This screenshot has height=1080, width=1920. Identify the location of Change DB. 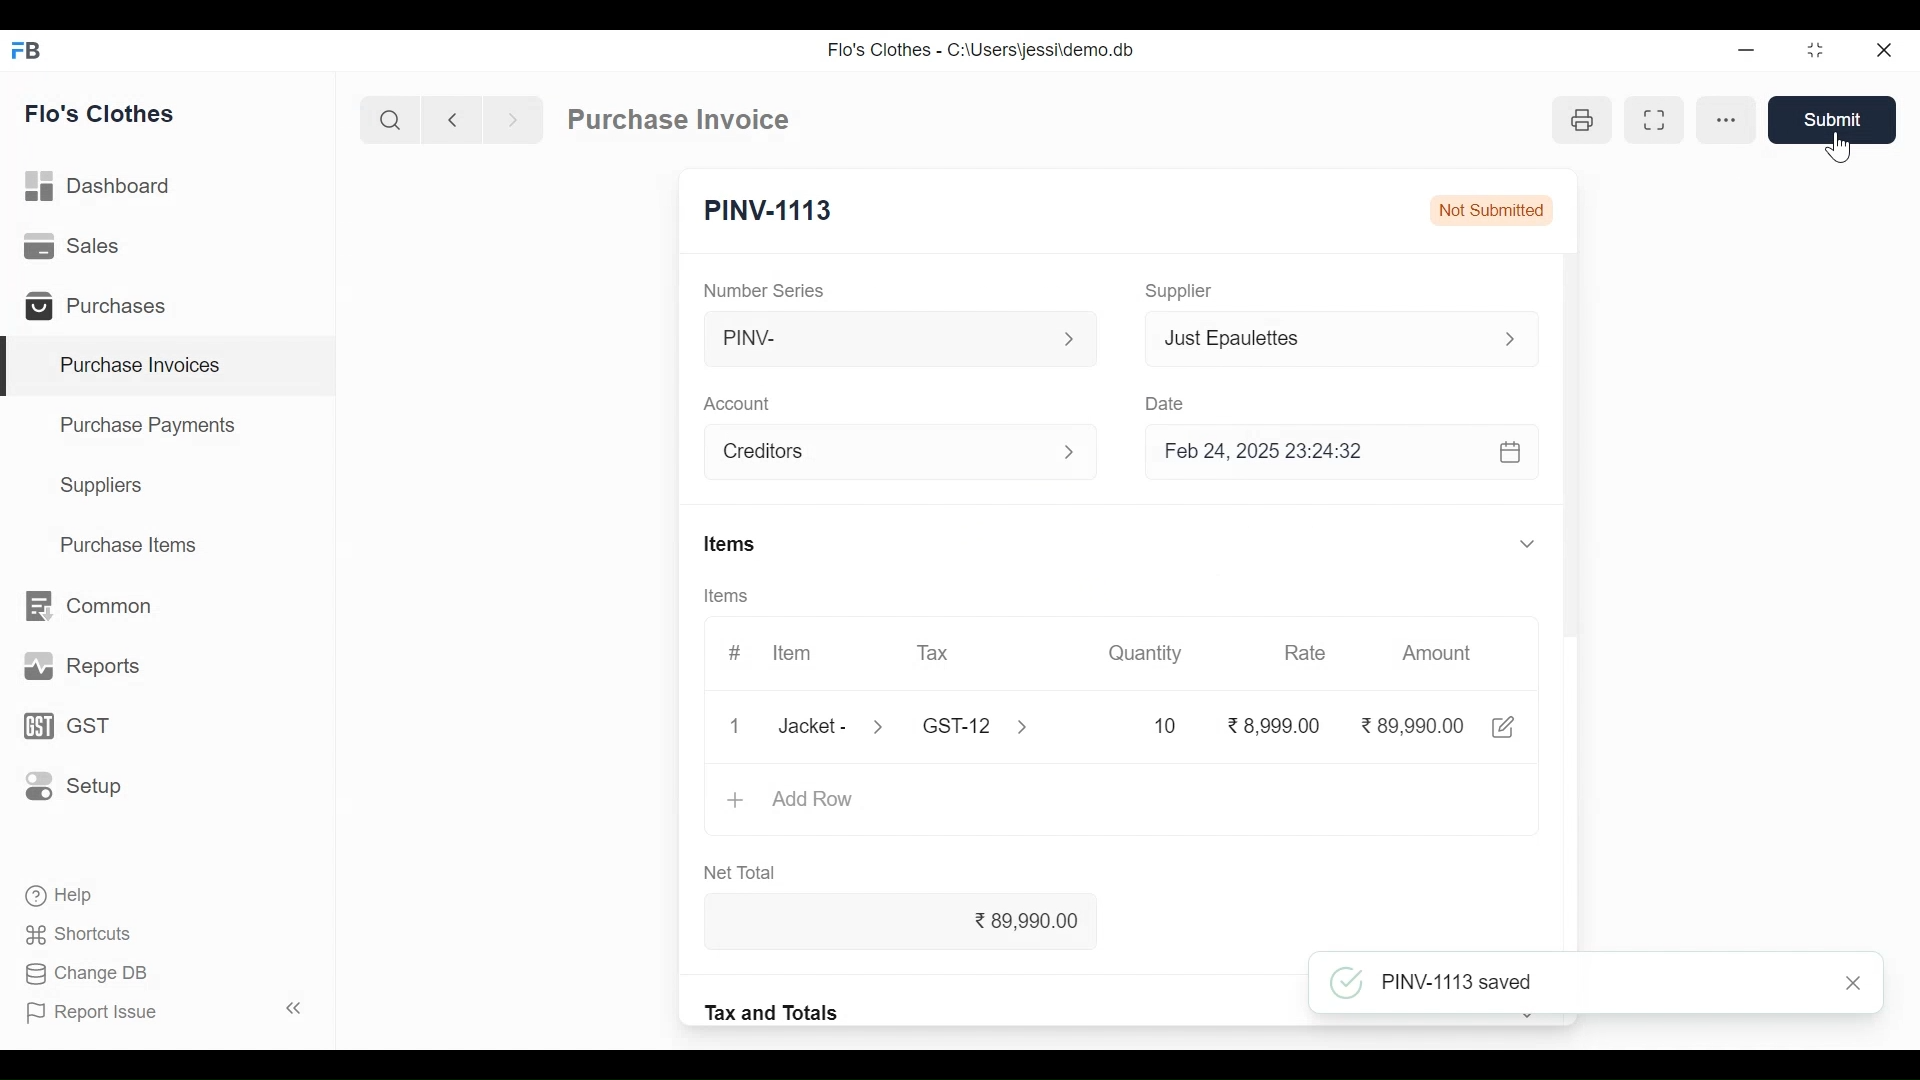
(88, 973).